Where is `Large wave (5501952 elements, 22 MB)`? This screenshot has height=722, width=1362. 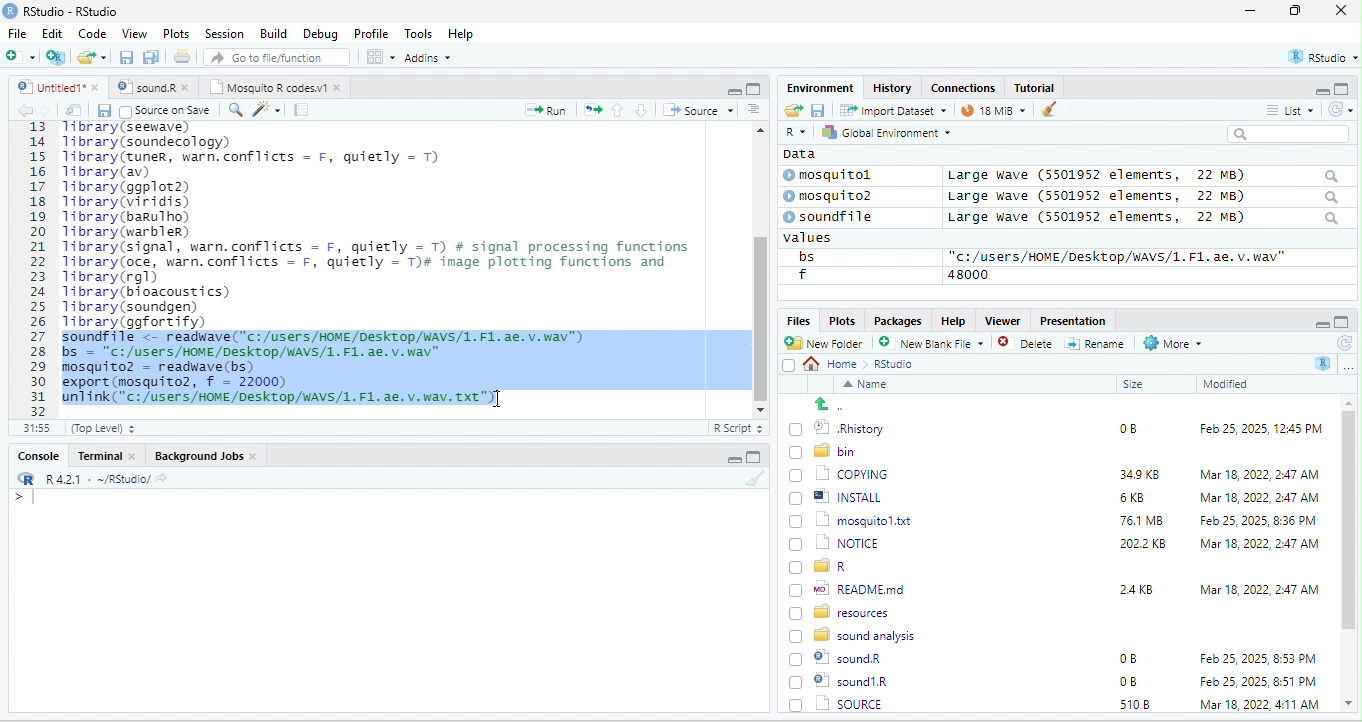 Large wave (5501952 elements, 22 MB) is located at coordinates (1144, 219).